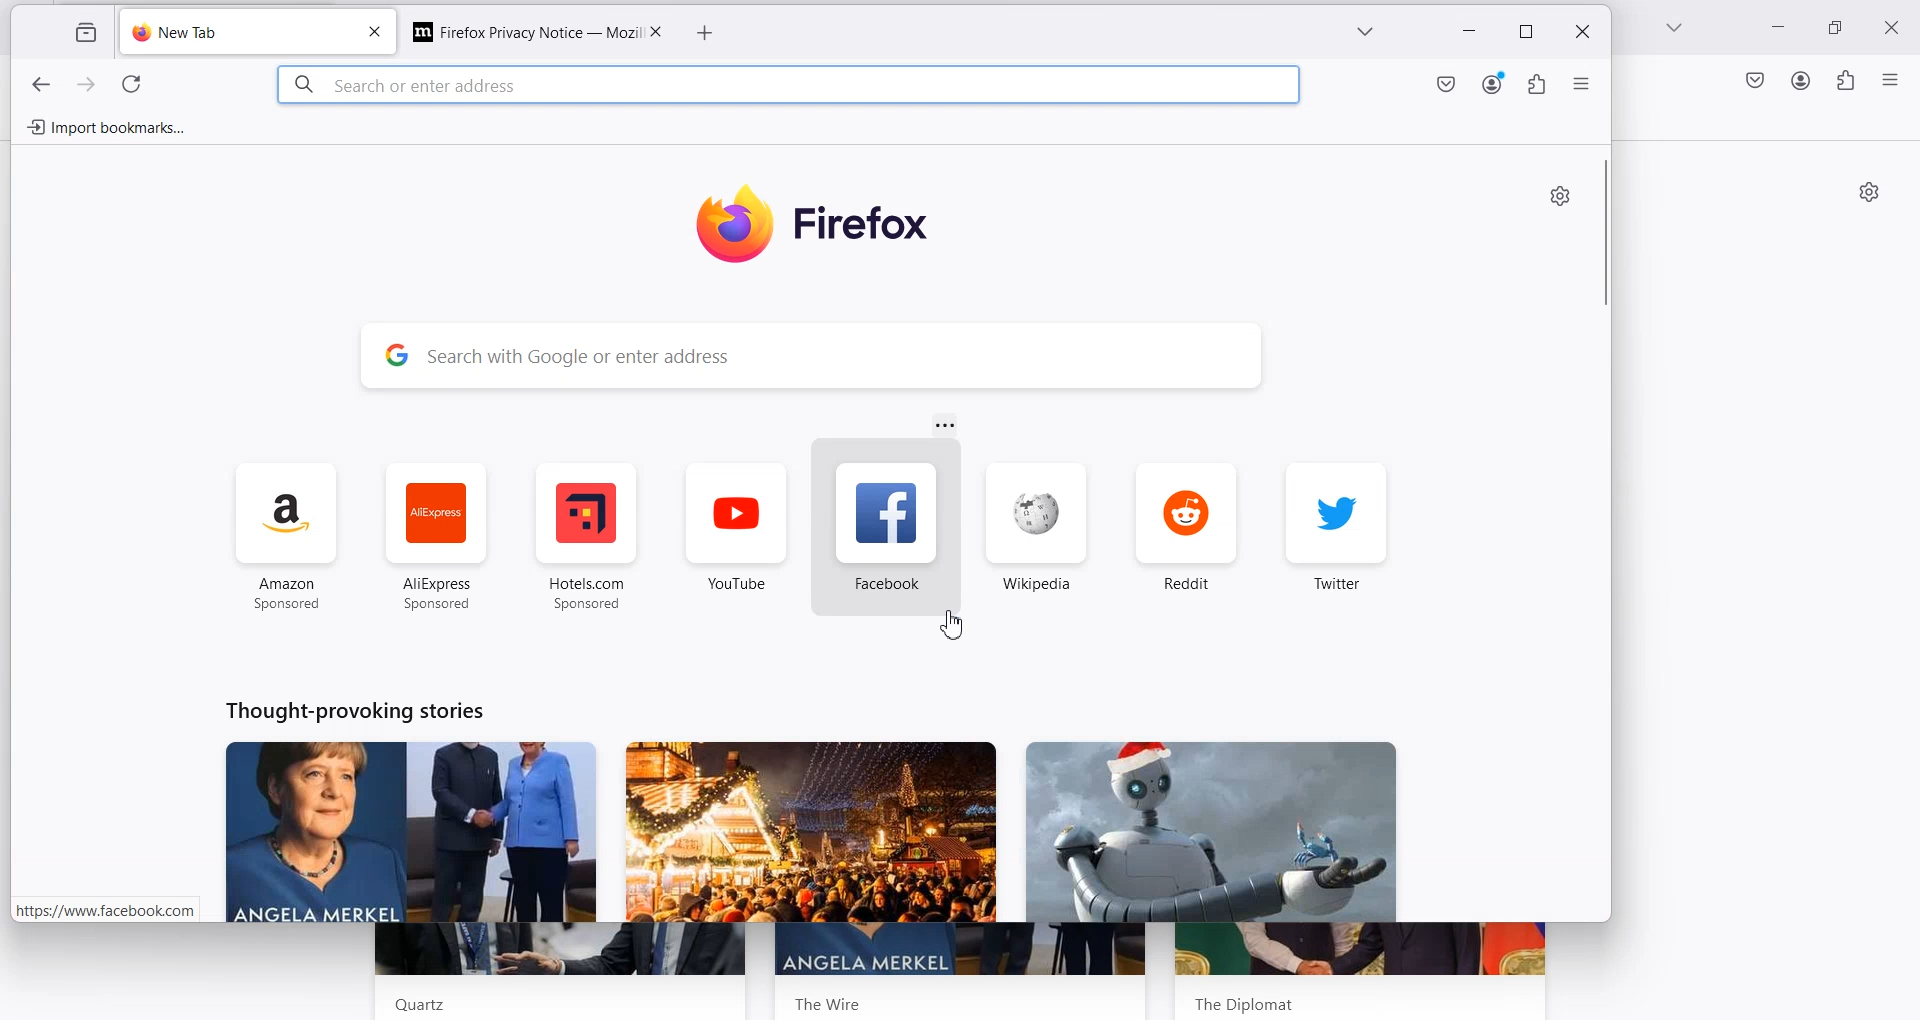 This screenshot has height=1020, width=1920. What do you see at coordinates (736, 526) in the screenshot?
I see `youtube` at bounding box center [736, 526].